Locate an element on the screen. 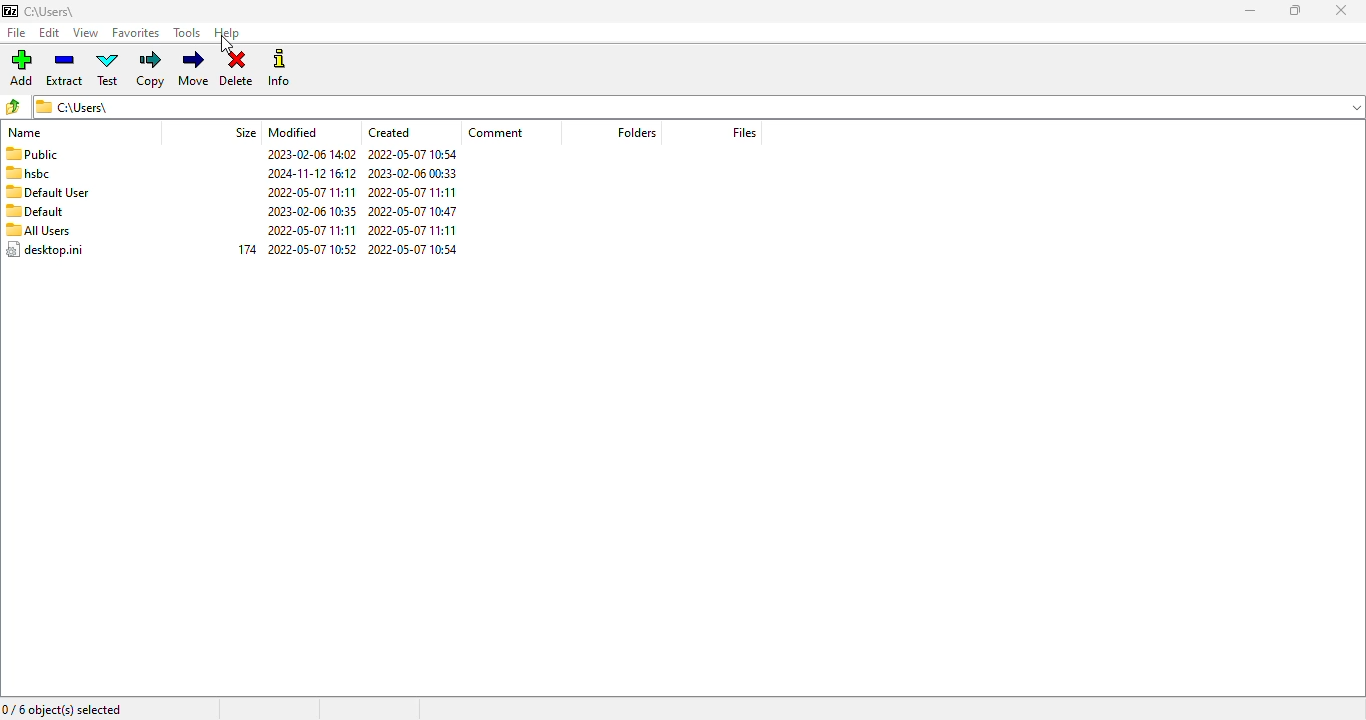 This screenshot has height=720, width=1366. created date and time is located at coordinates (414, 202).